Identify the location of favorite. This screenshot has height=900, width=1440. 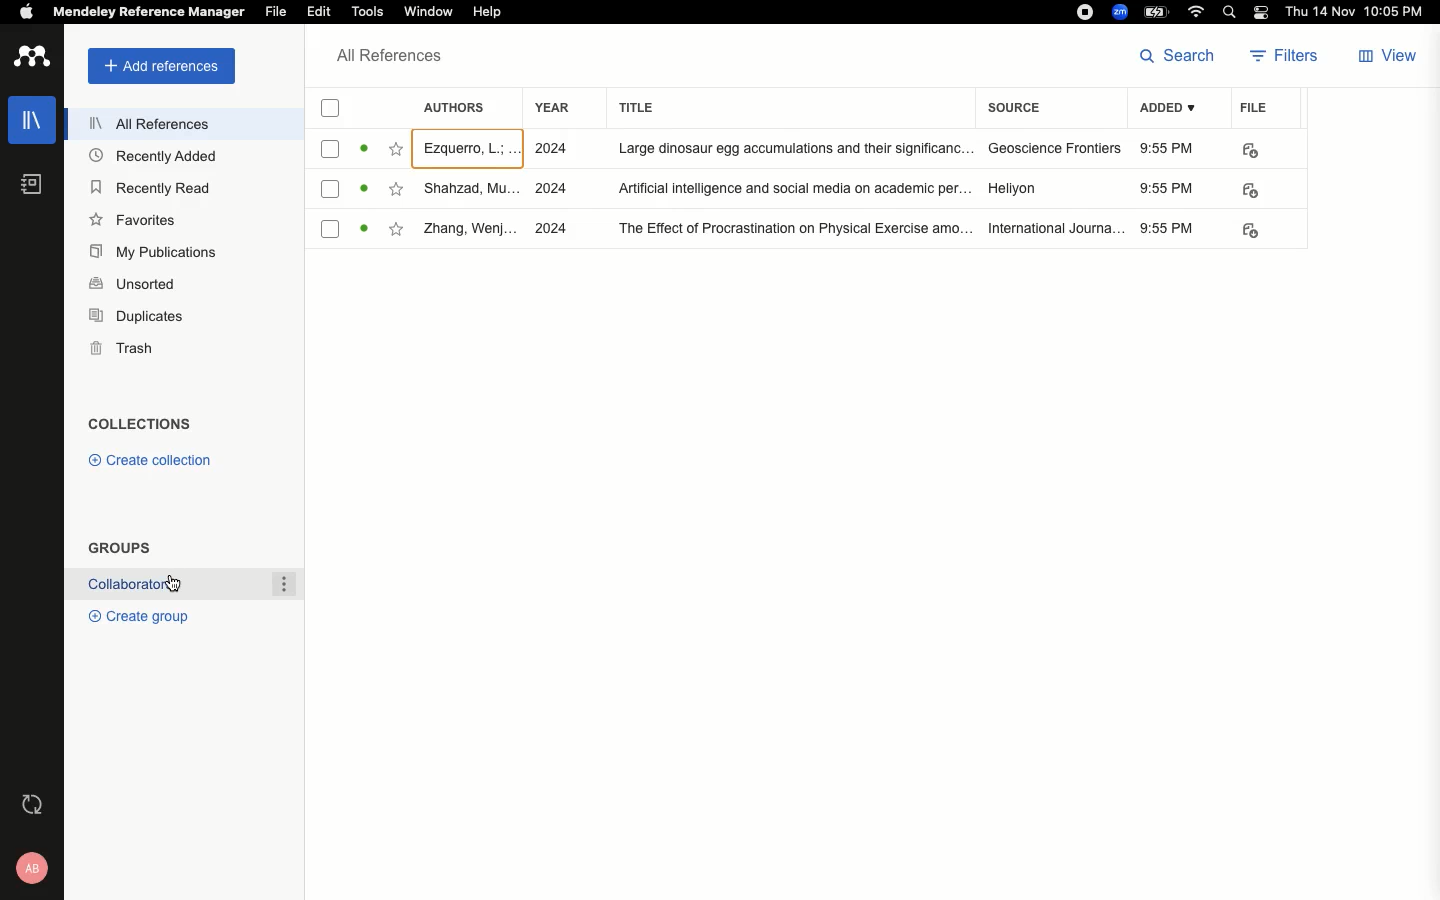
(399, 228).